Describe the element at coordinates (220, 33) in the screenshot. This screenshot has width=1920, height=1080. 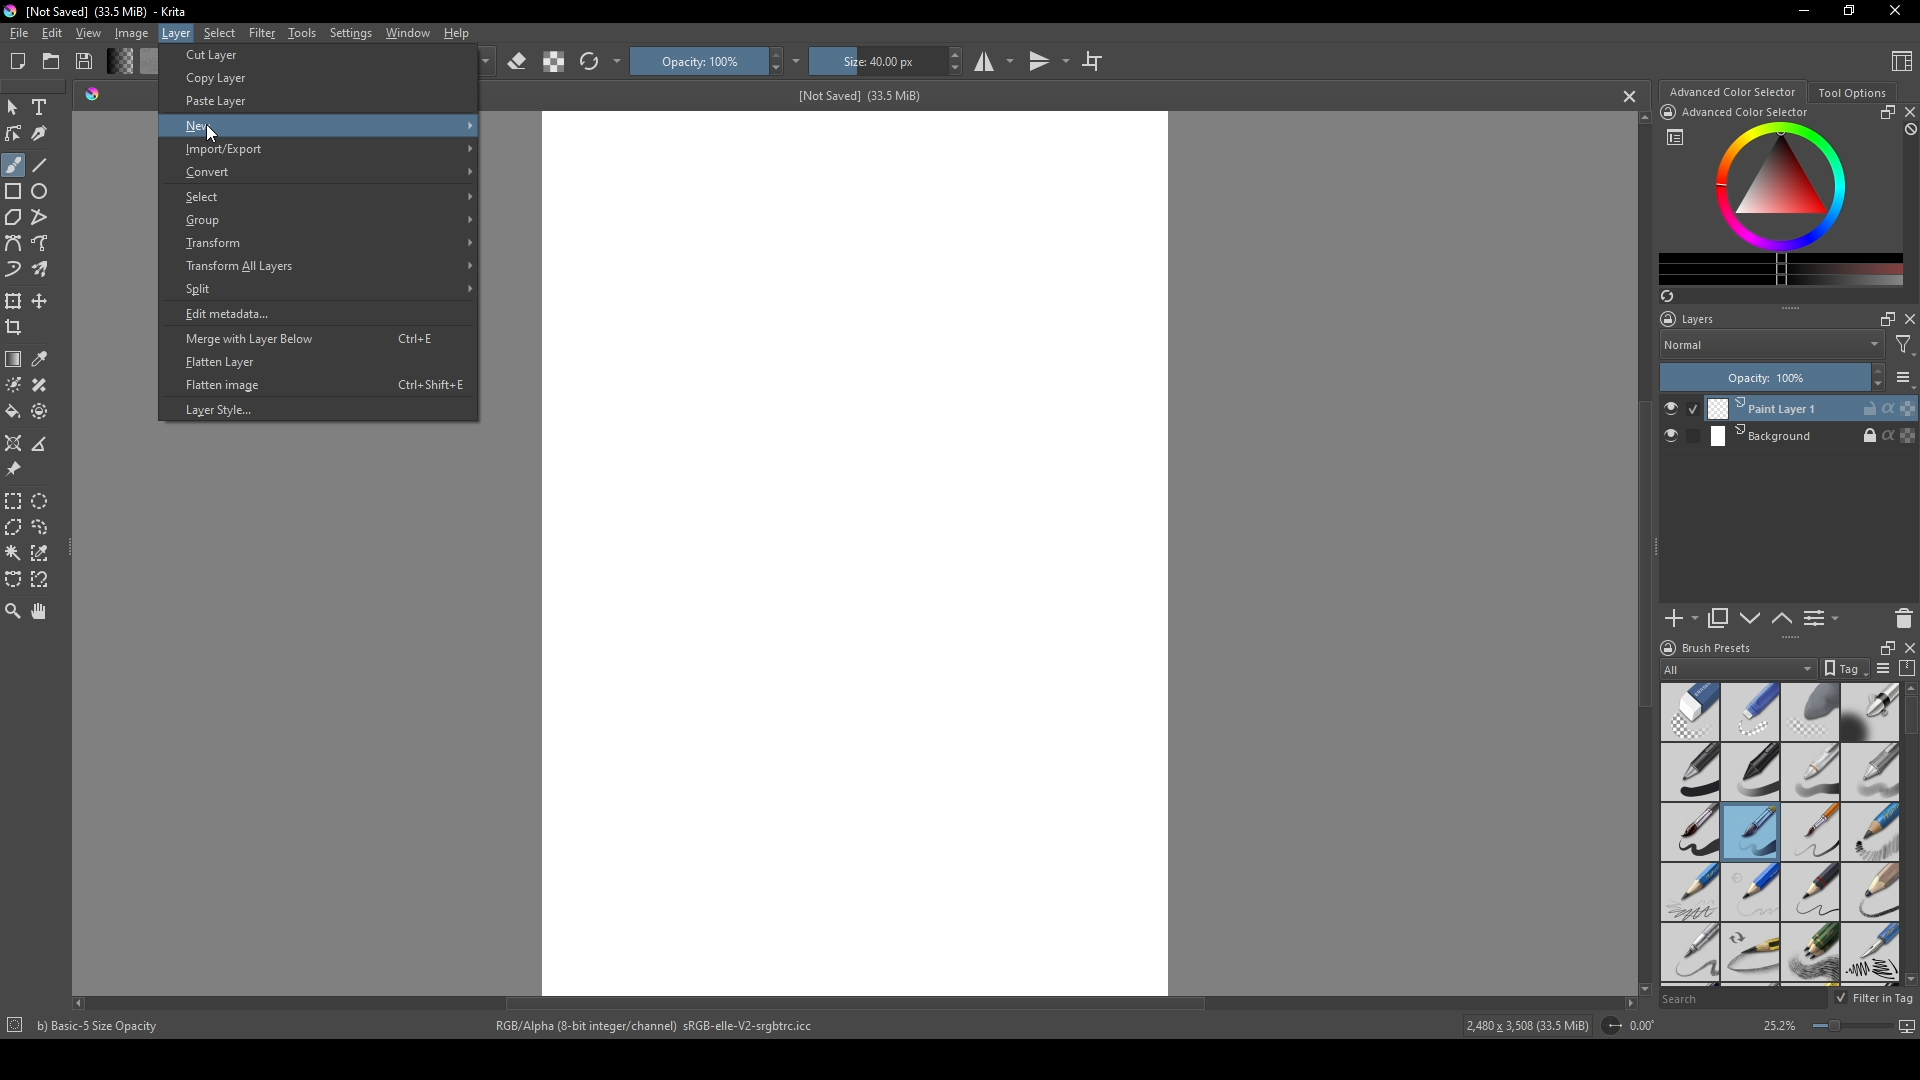
I see `Select` at that location.